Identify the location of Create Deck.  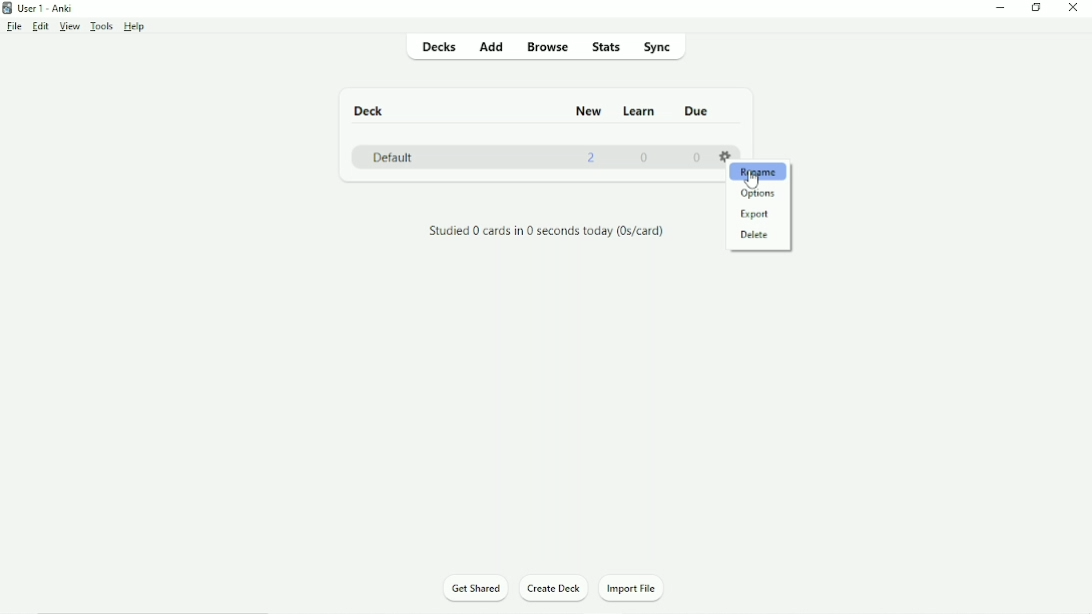
(555, 589).